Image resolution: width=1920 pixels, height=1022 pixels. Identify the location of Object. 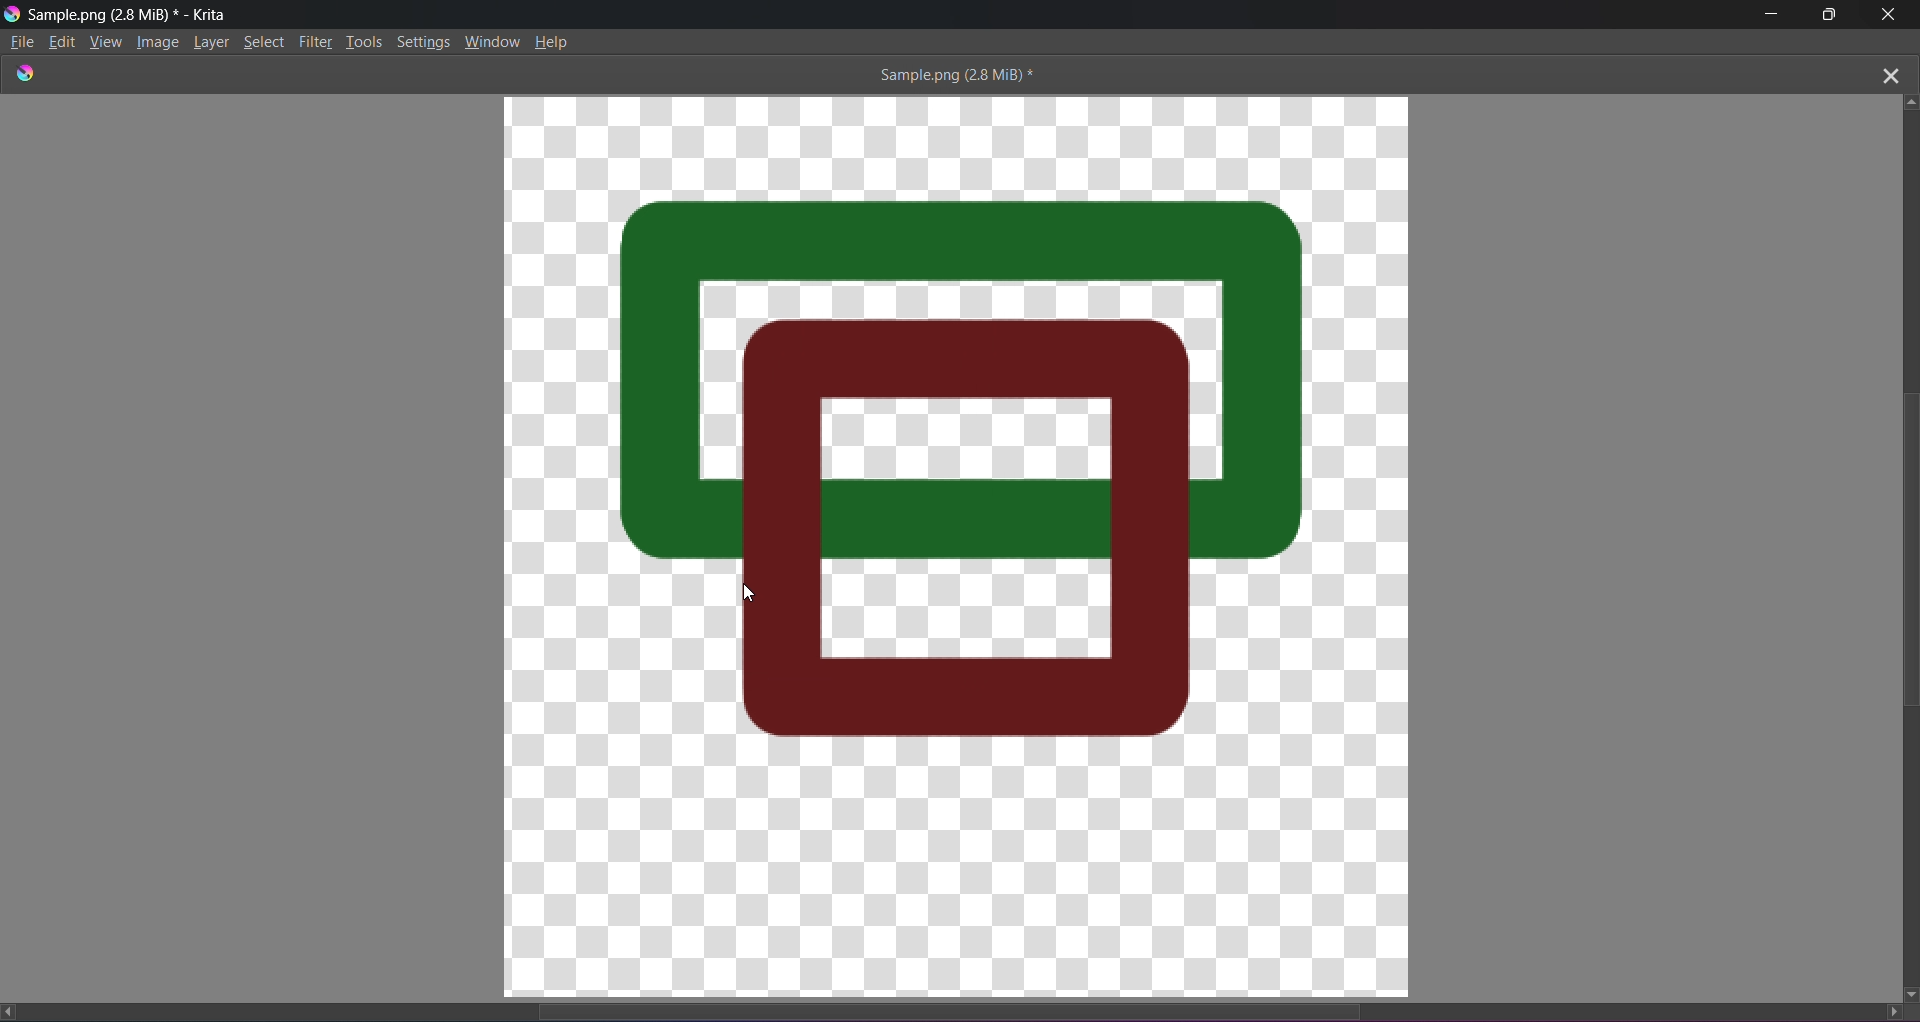
(1078, 567).